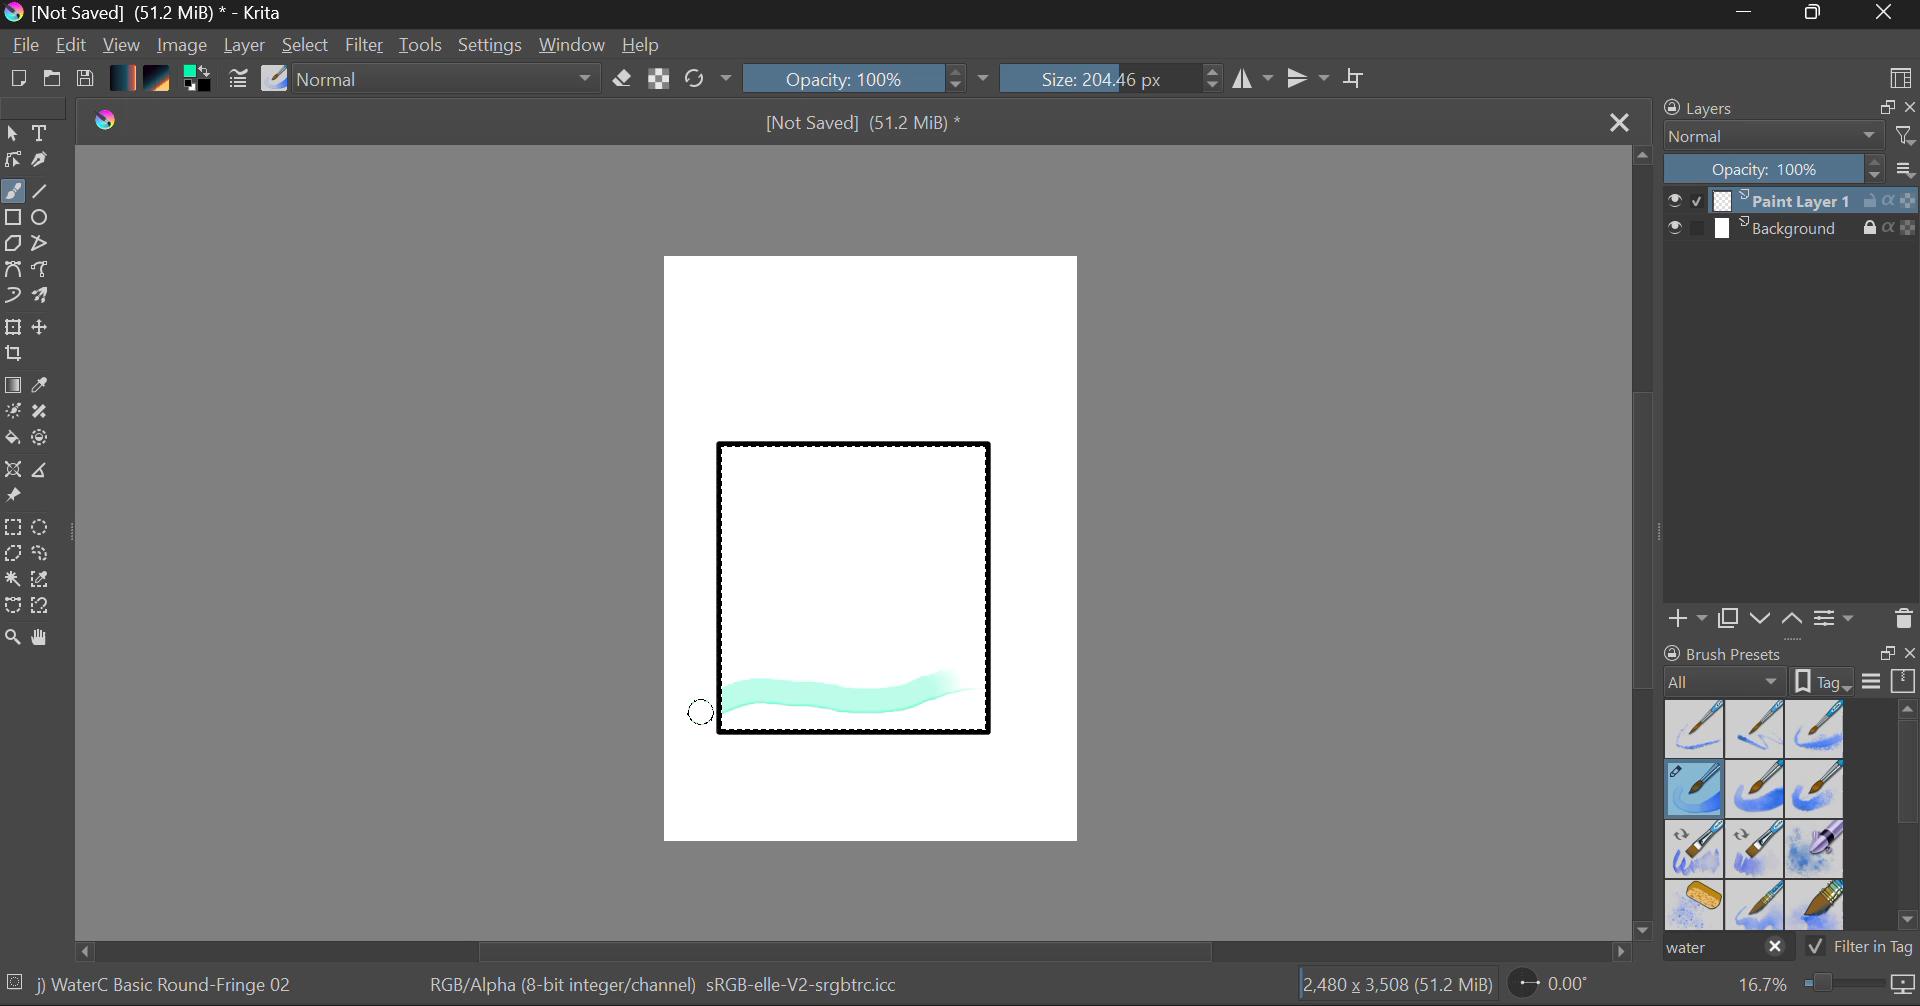 This screenshot has height=1006, width=1920. What do you see at coordinates (1835, 617) in the screenshot?
I see `Layer Settings` at bounding box center [1835, 617].